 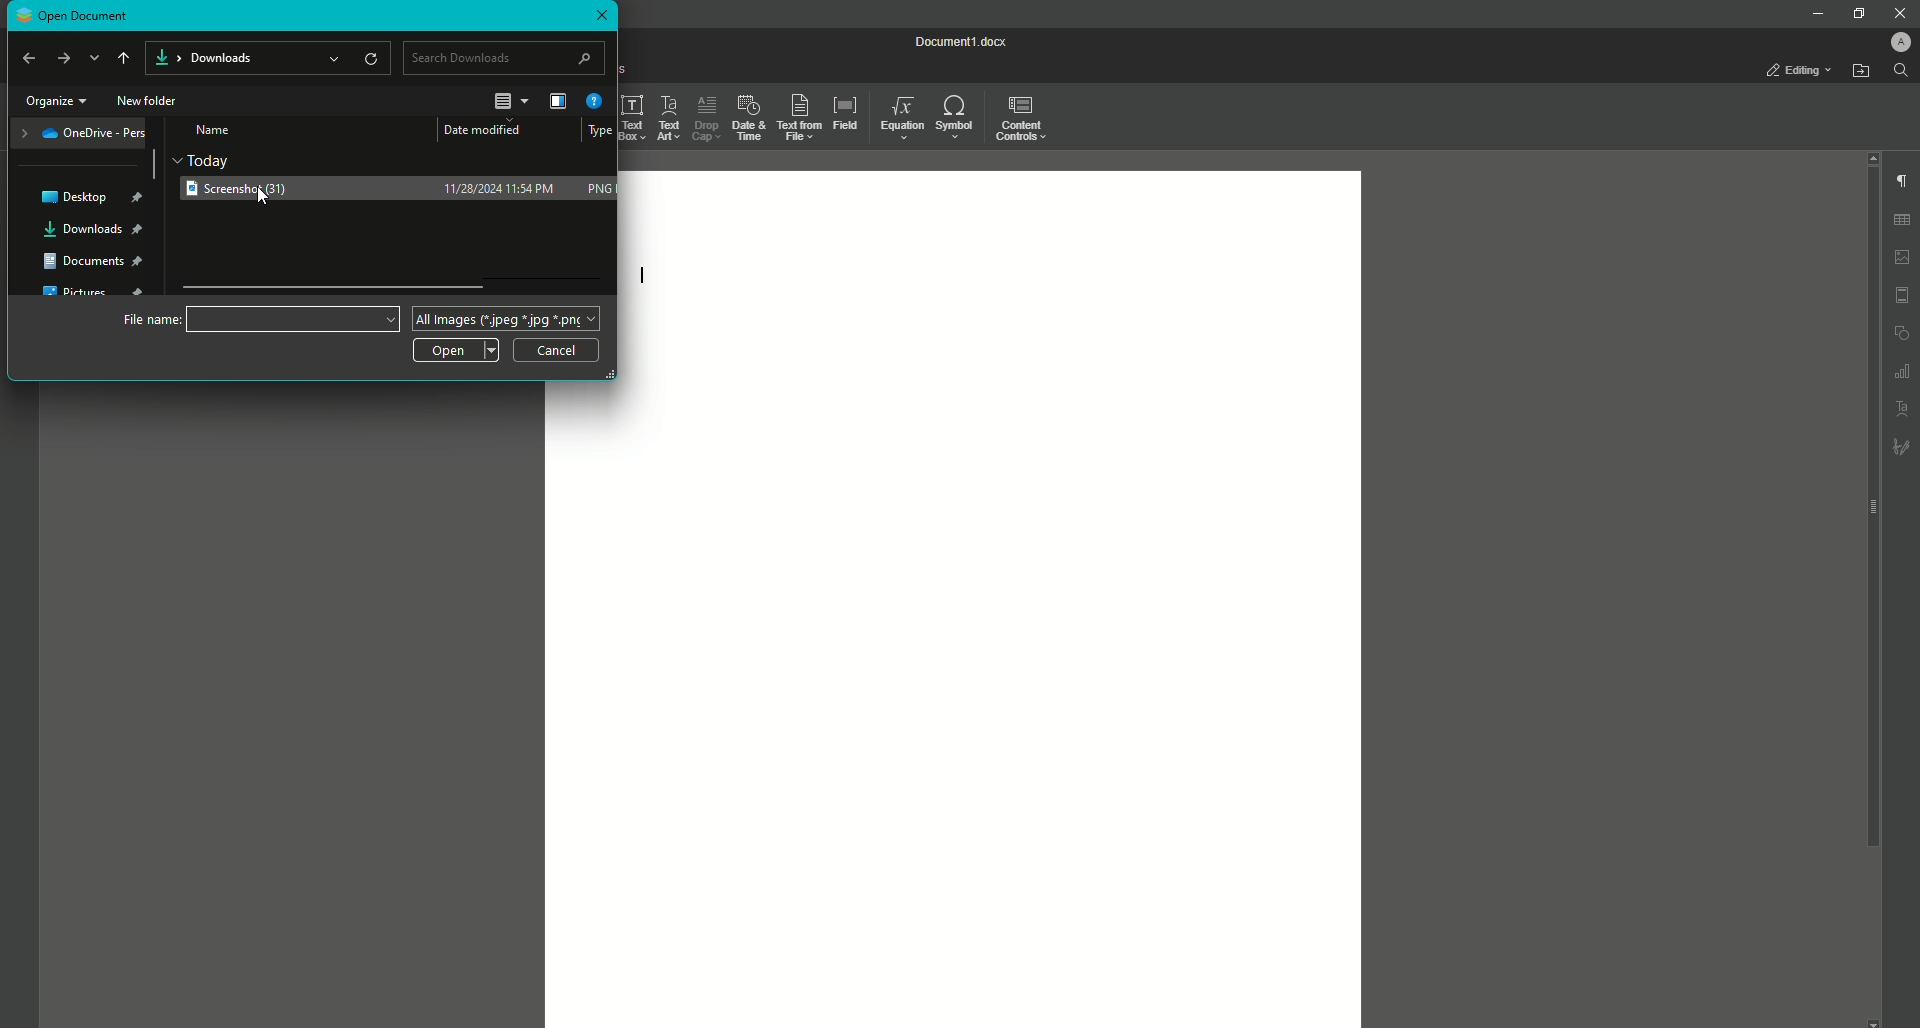 What do you see at coordinates (151, 318) in the screenshot?
I see `File name` at bounding box center [151, 318].